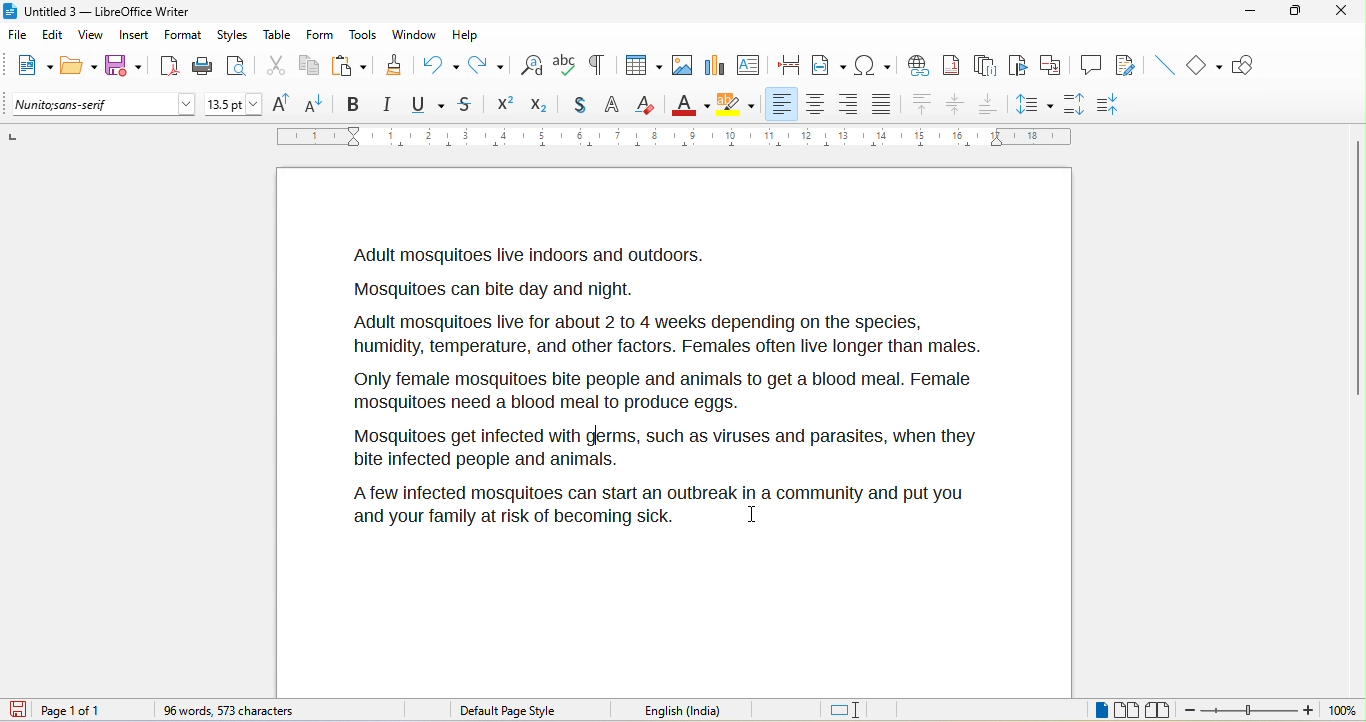 The image size is (1366, 722). I want to click on 96 words, 573 character, so click(234, 711).